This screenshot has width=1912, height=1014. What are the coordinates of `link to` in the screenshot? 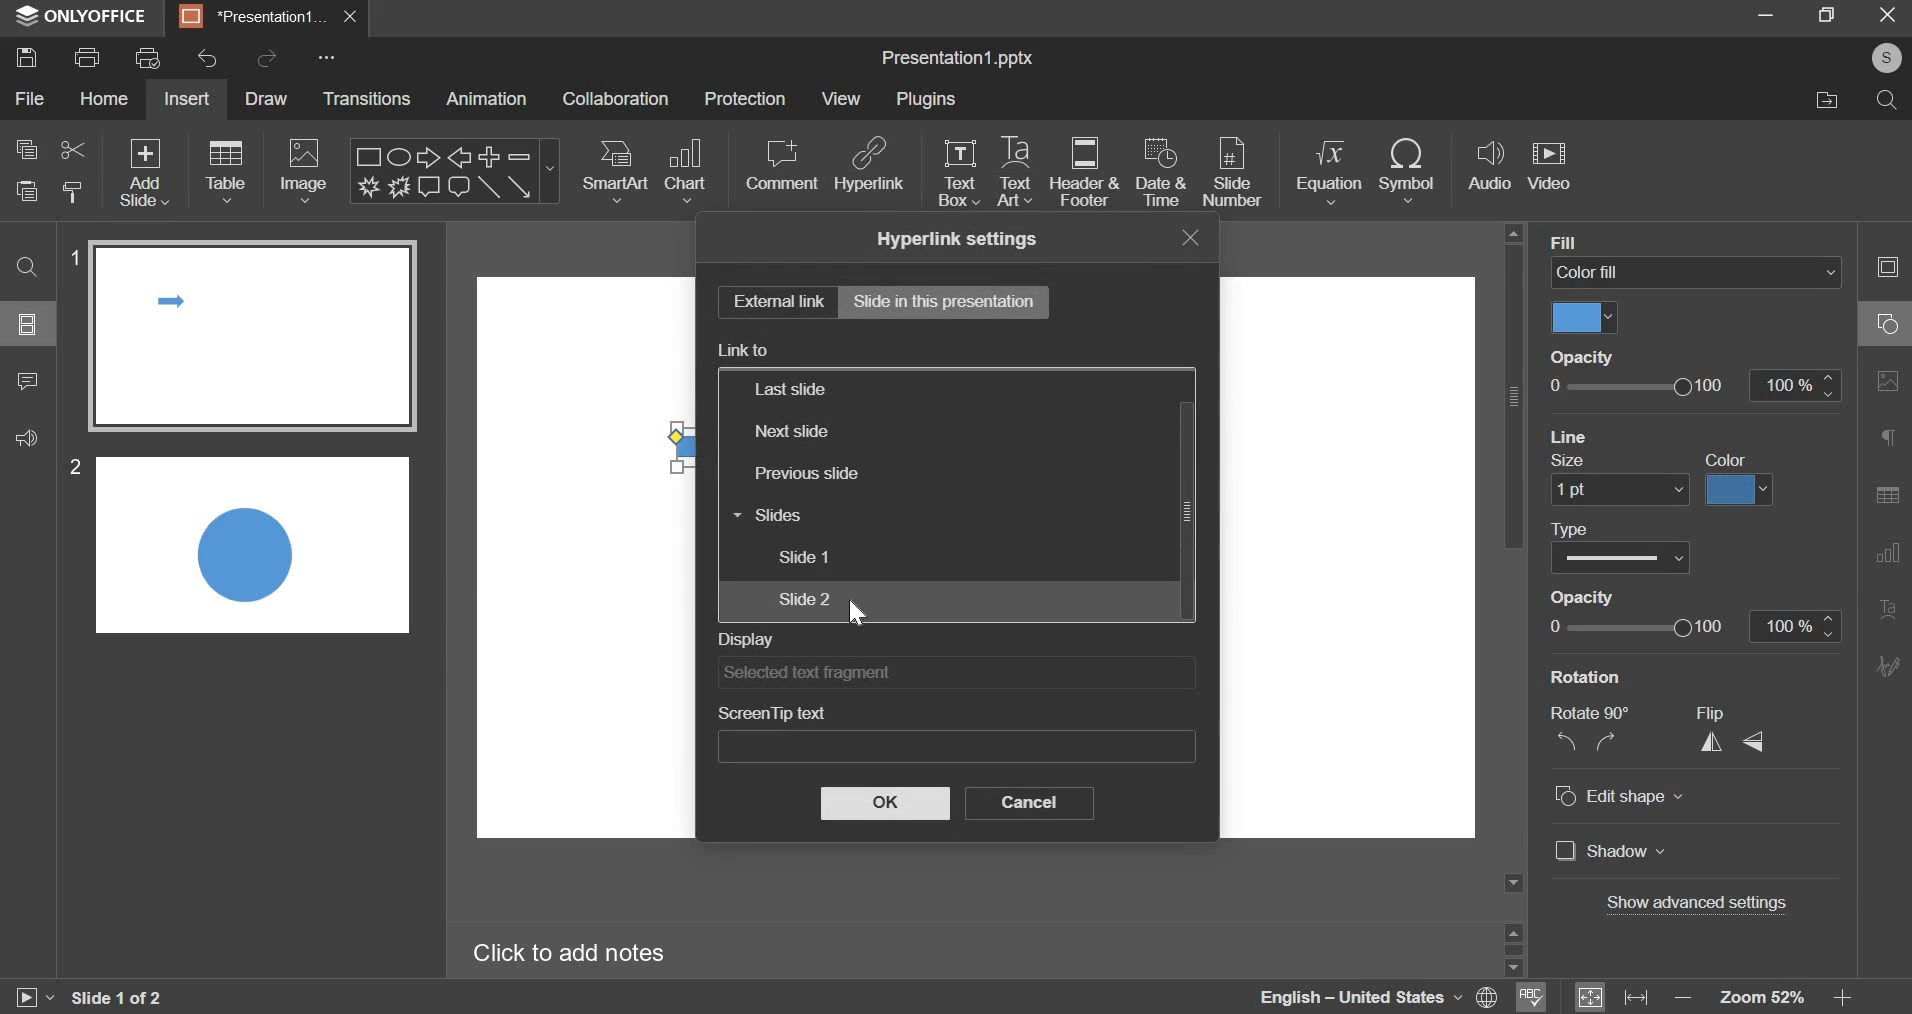 It's located at (744, 350).